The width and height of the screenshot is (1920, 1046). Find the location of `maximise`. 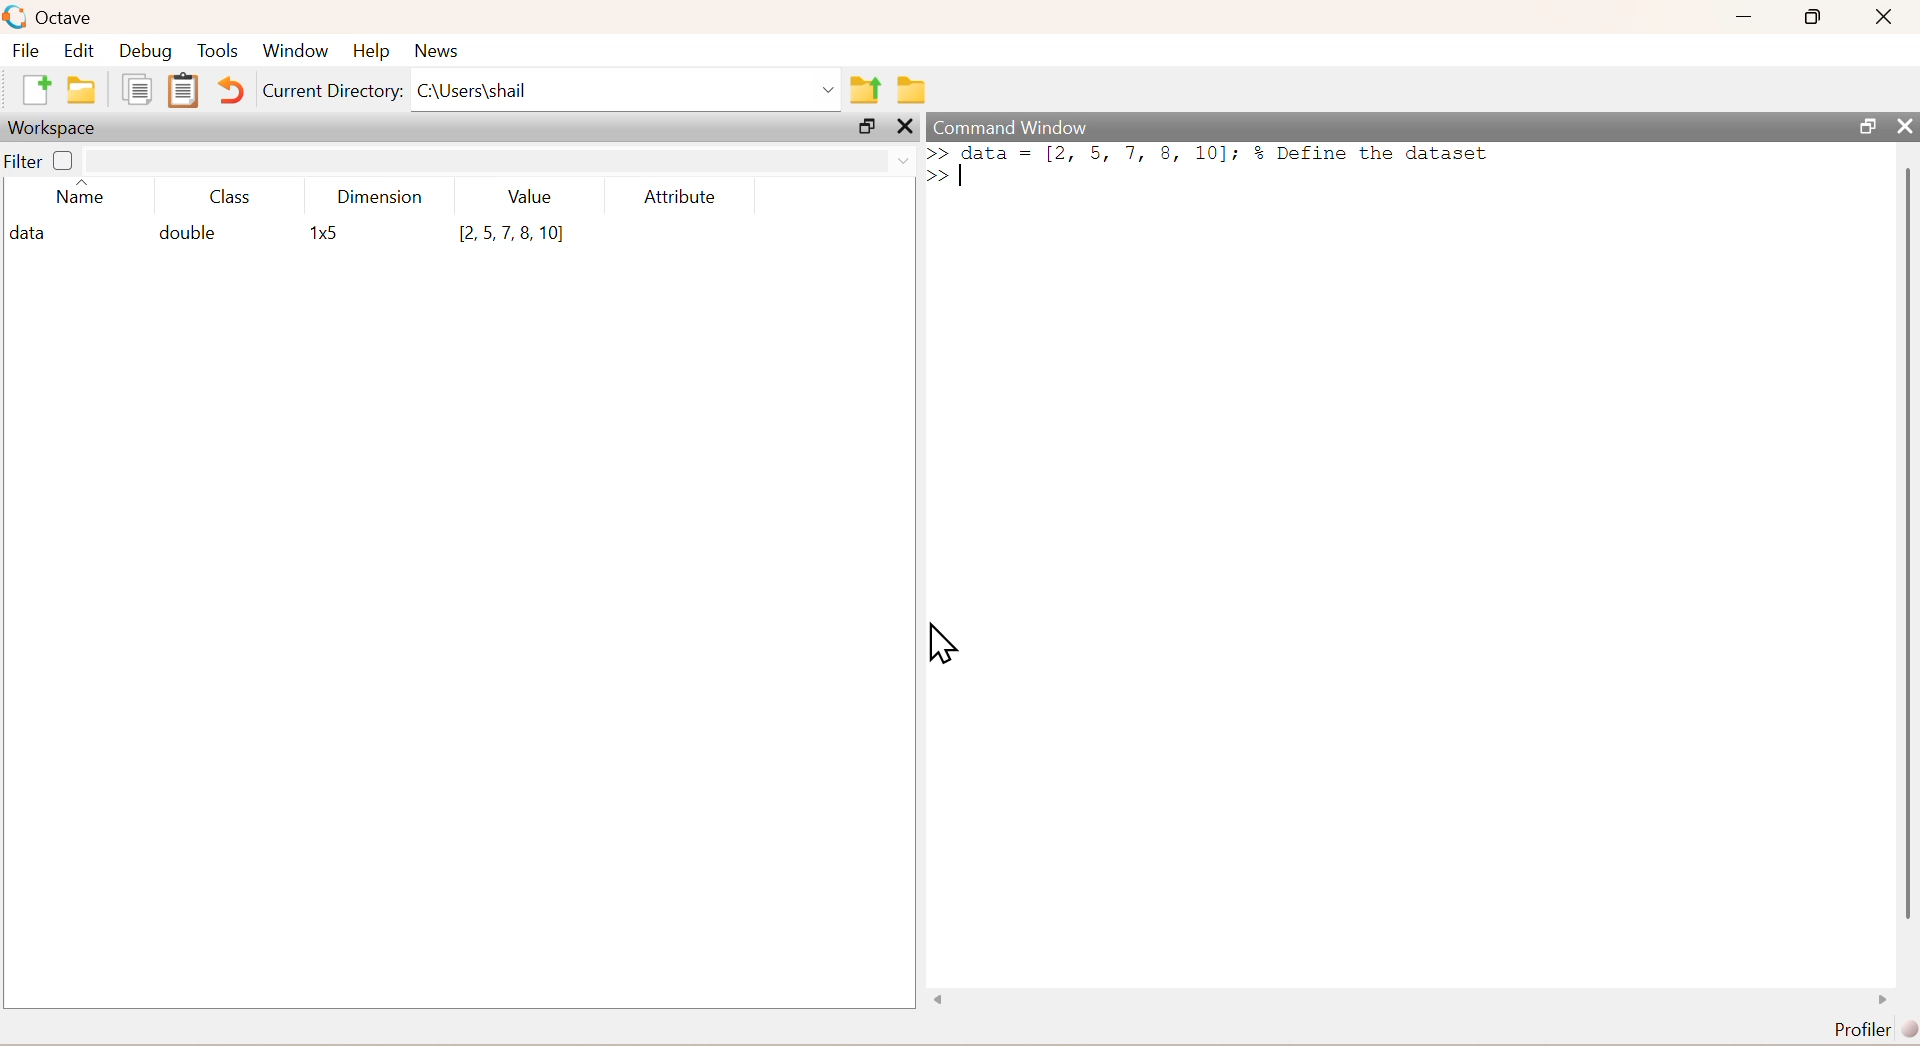

maximise is located at coordinates (1814, 16).